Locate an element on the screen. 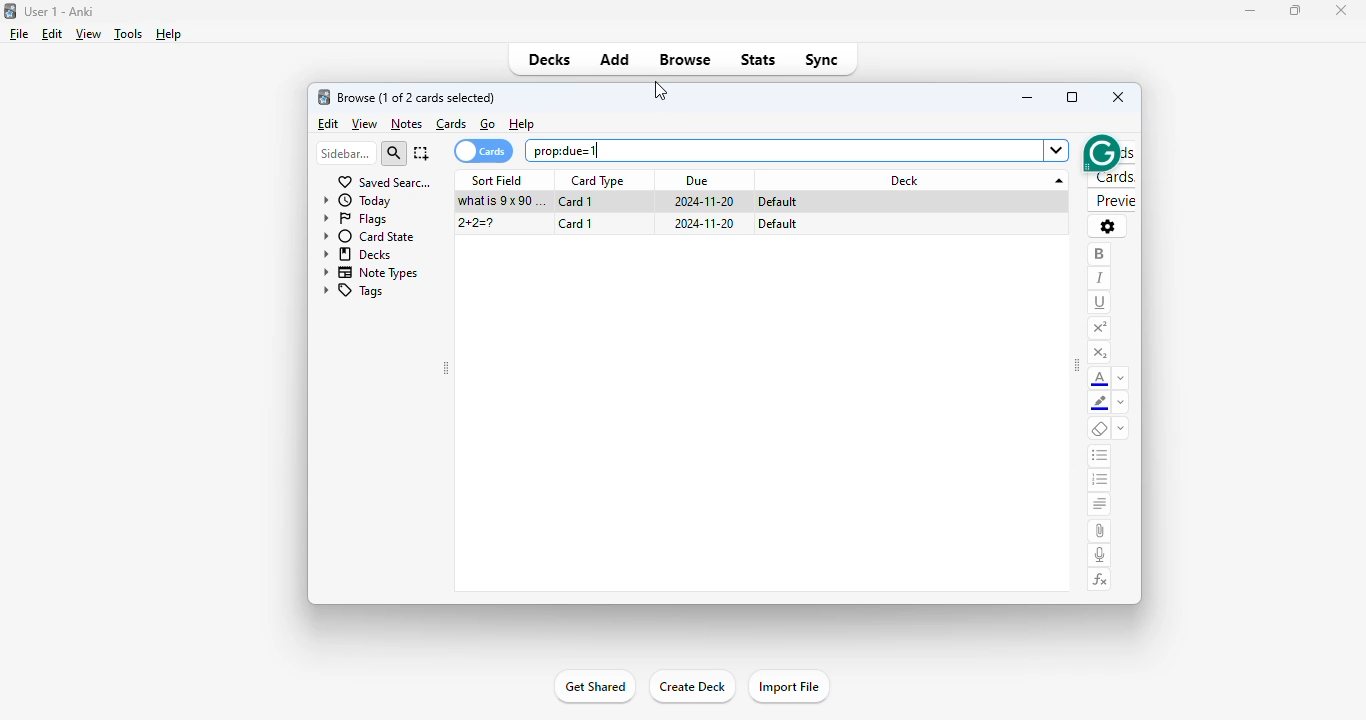 This screenshot has width=1366, height=720. notes is located at coordinates (407, 124).